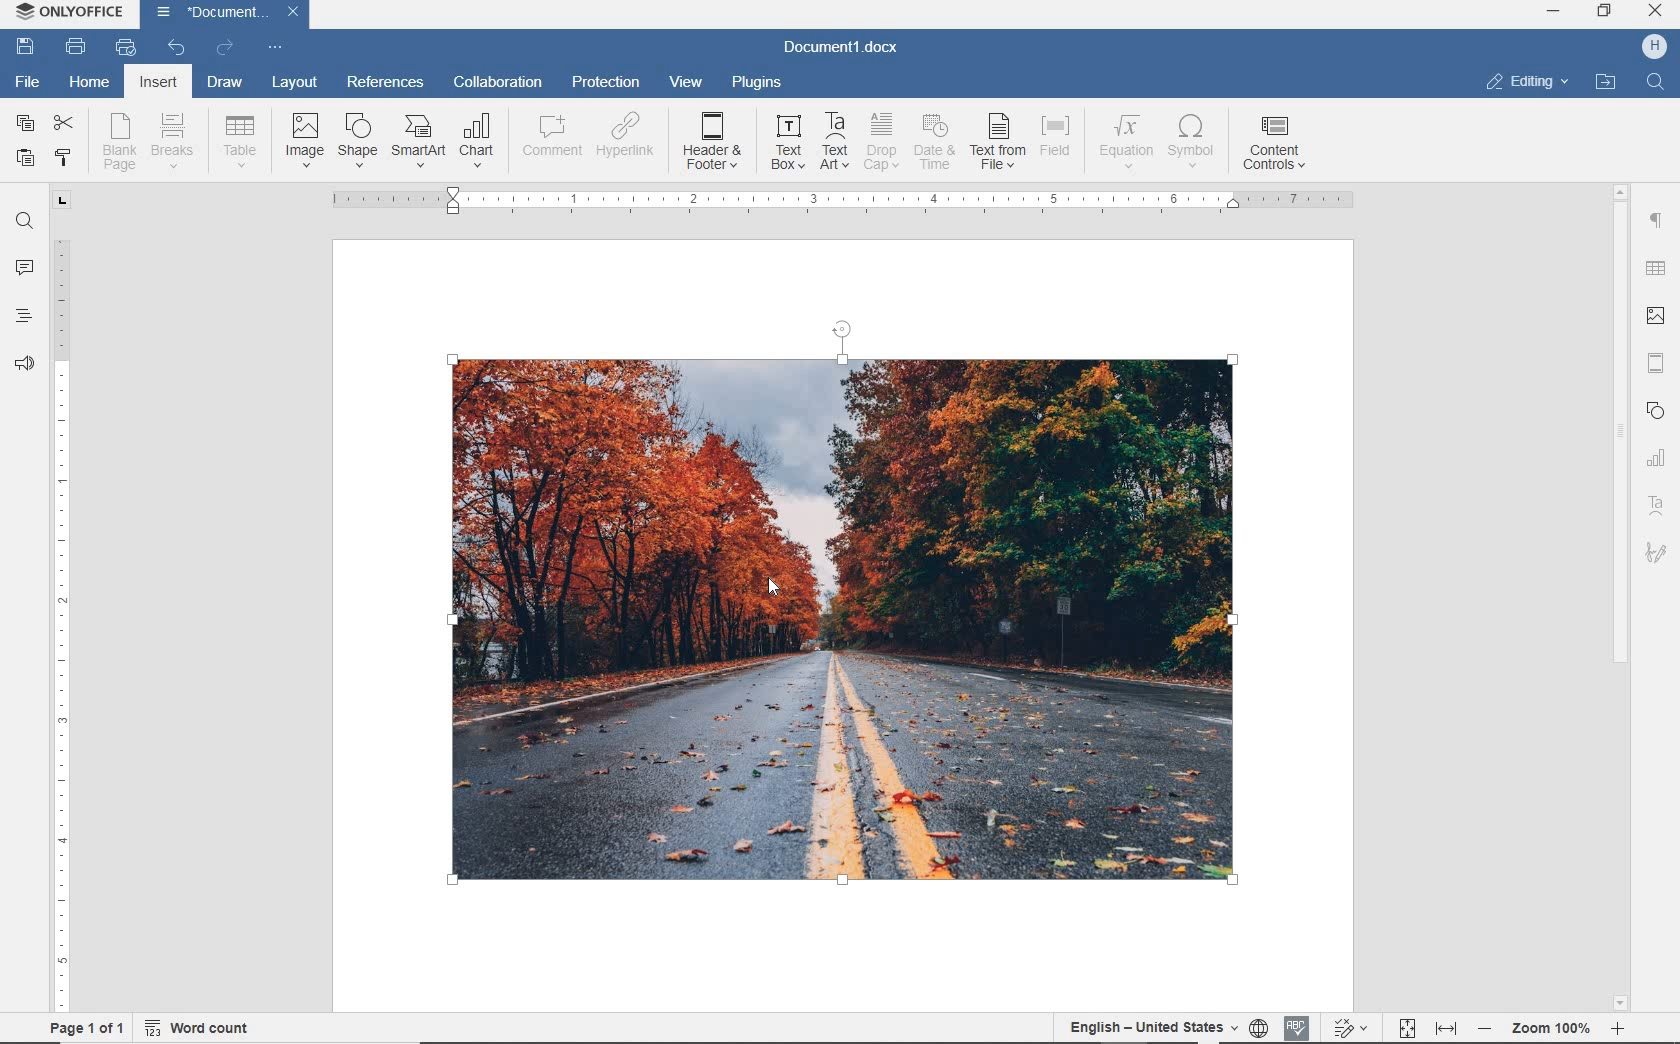 The width and height of the screenshot is (1680, 1044). Describe the element at coordinates (23, 125) in the screenshot. I see `copy` at that location.